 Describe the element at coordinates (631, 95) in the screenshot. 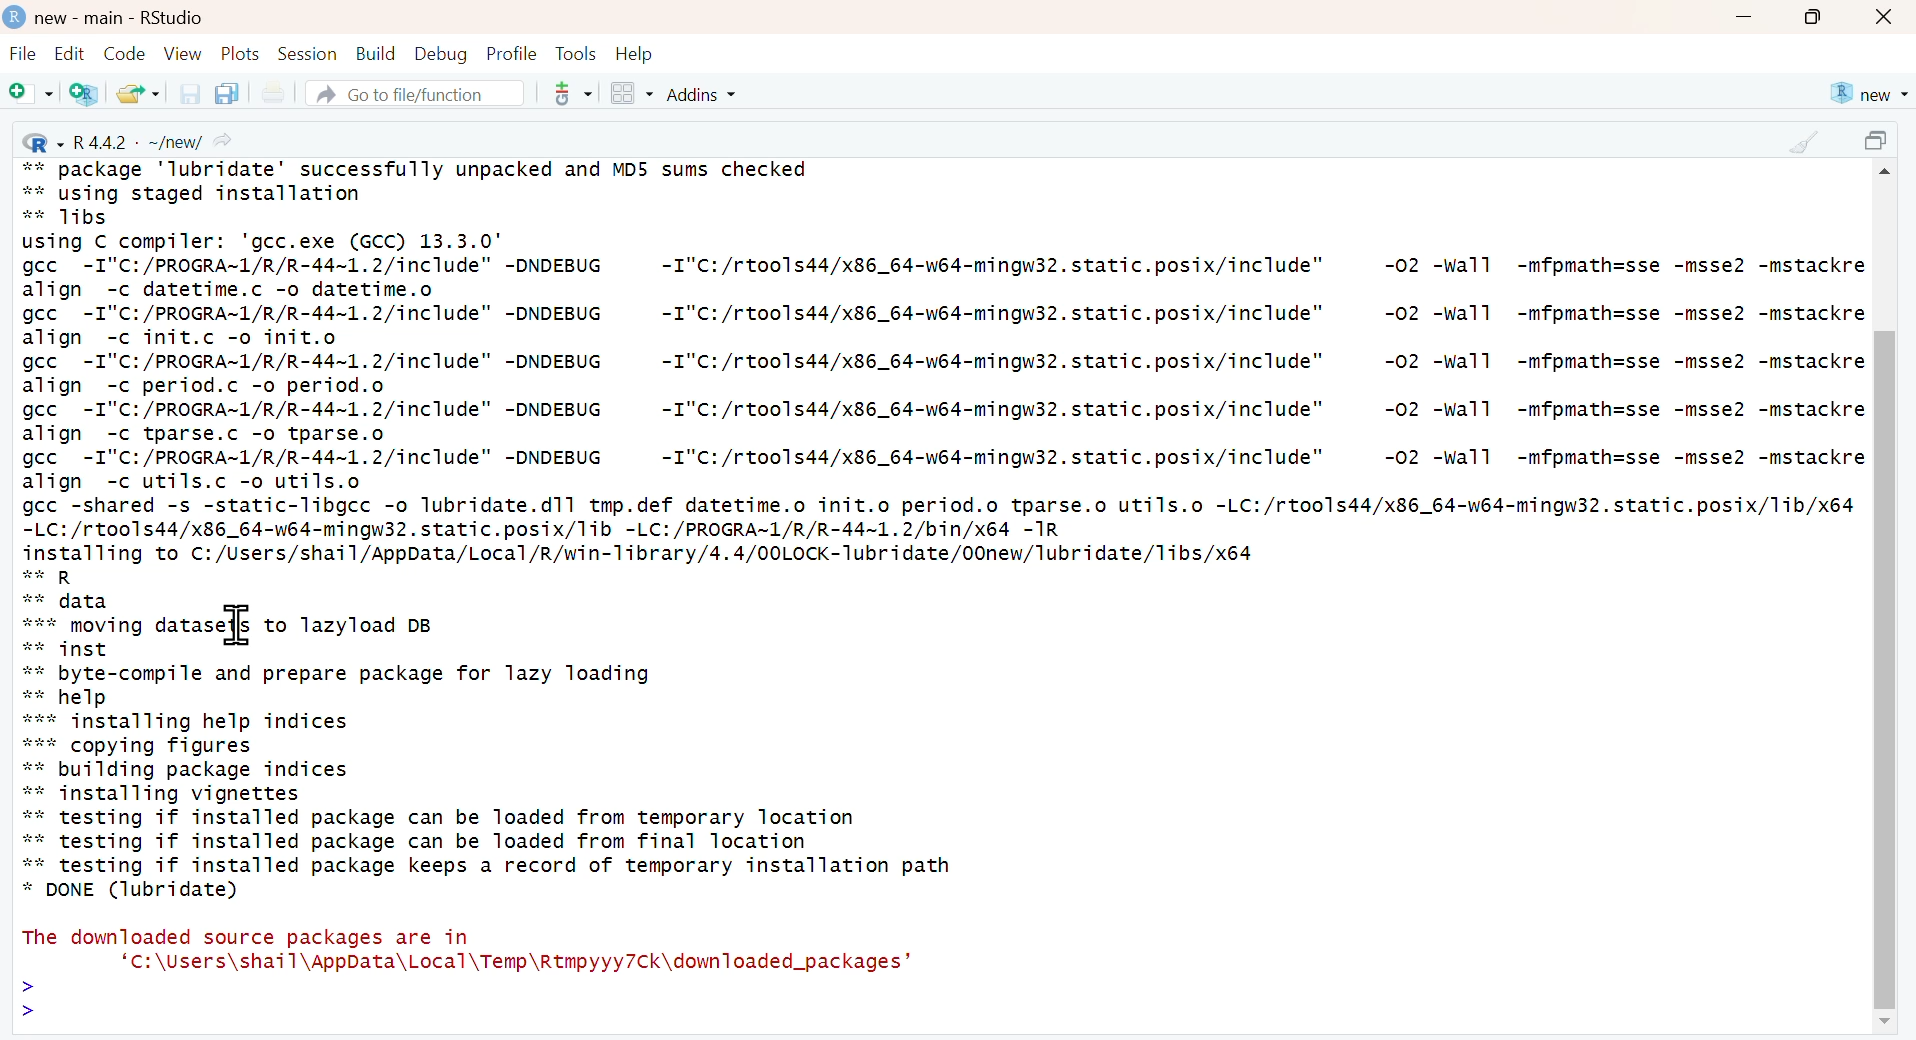

I see `Workspace panes` at that location.